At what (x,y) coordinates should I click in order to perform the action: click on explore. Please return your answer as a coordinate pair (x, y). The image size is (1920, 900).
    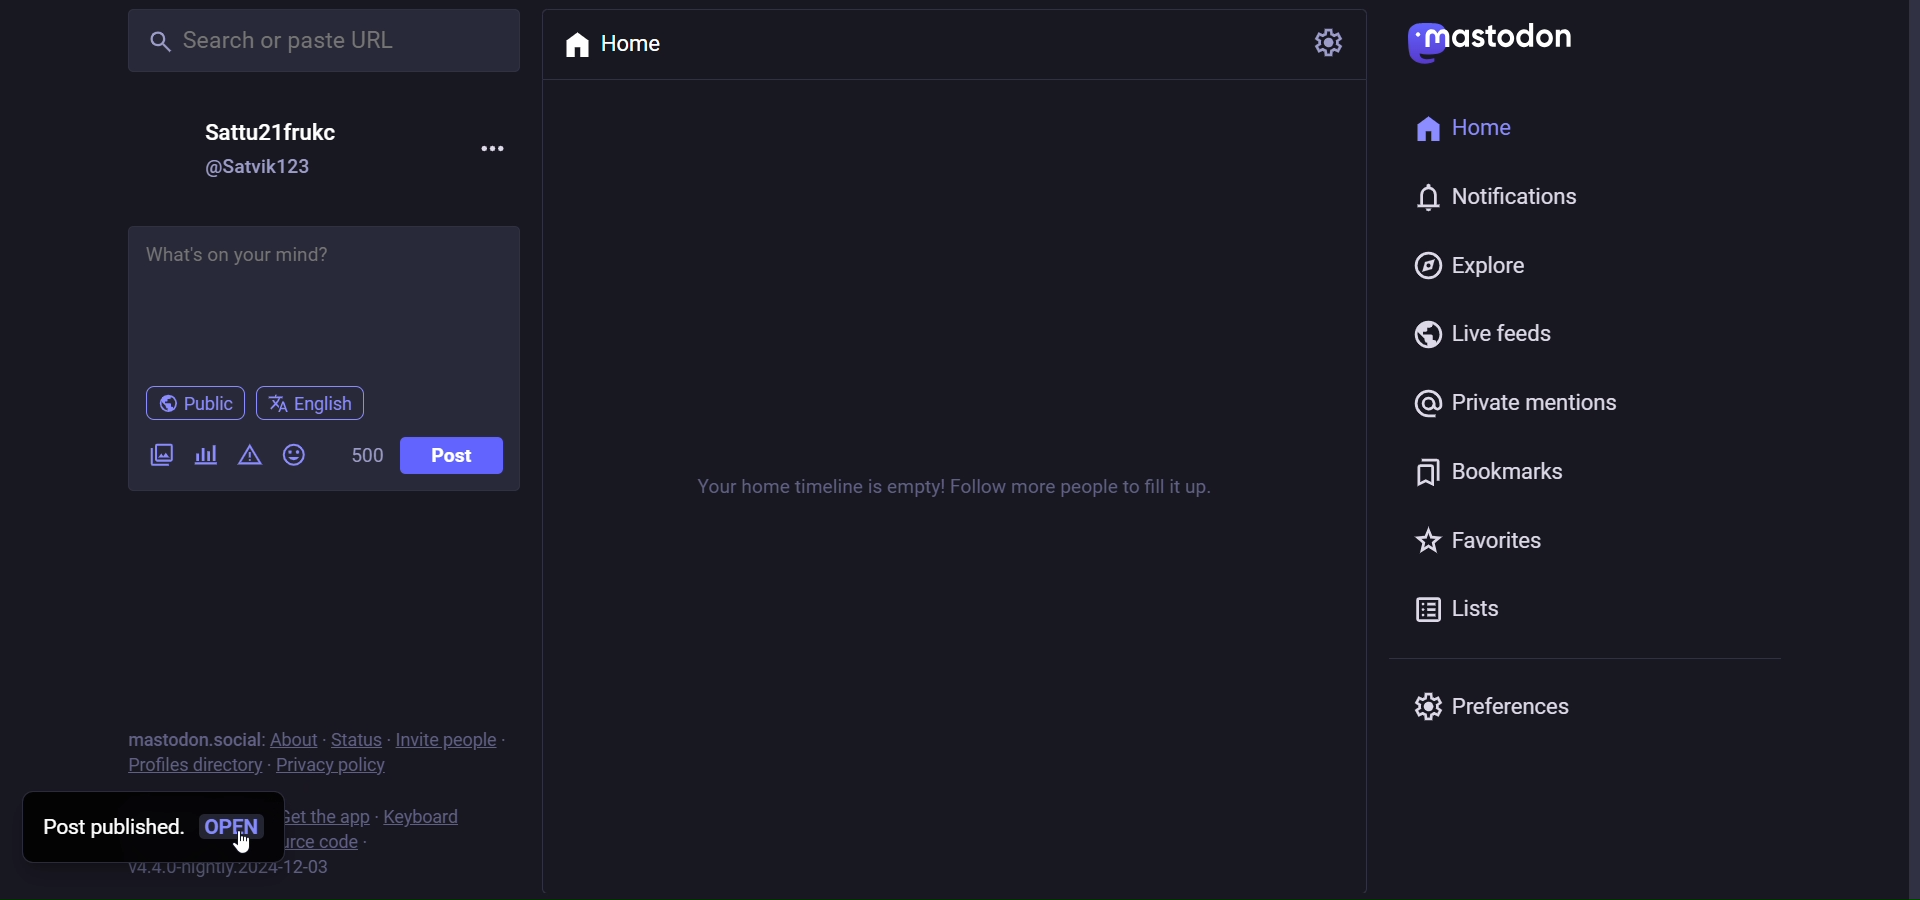
    Looking at the image, I should click on (1464, 268).